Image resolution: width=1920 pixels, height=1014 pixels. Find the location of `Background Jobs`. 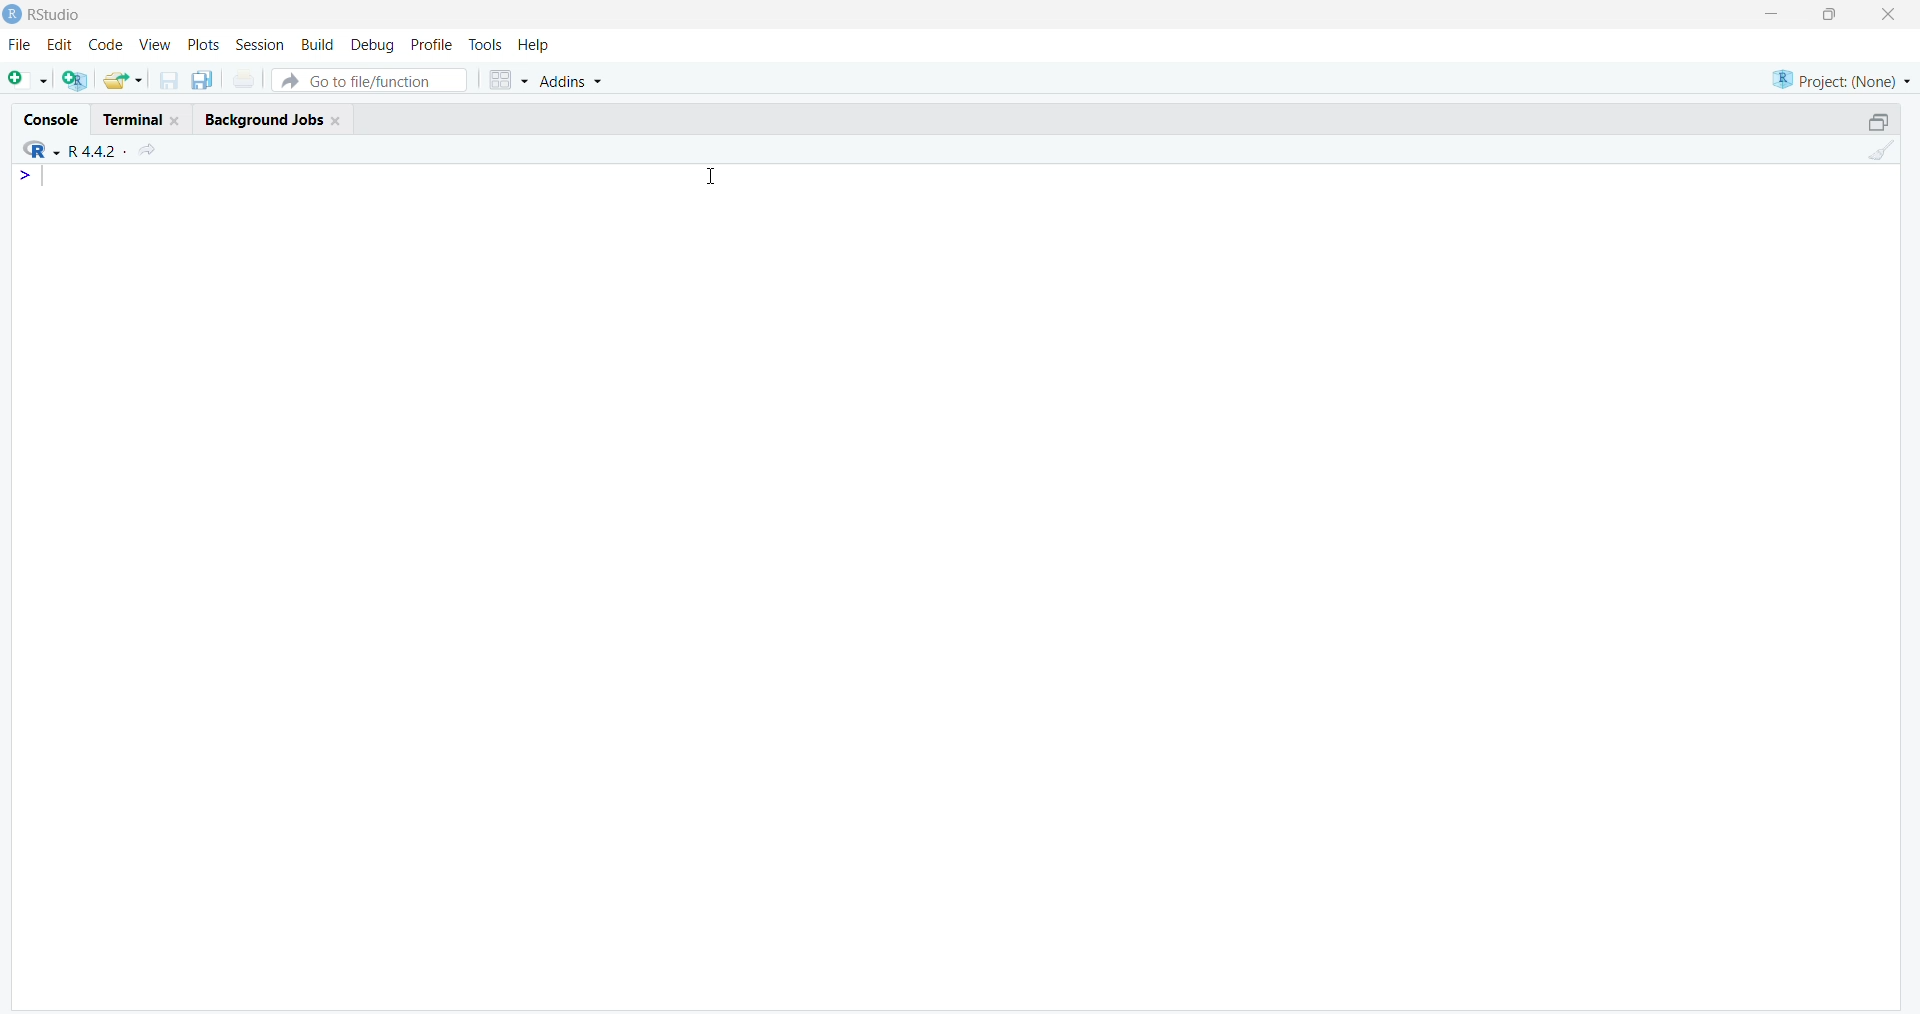

Background Jobs is located at coordinates (279, 117).